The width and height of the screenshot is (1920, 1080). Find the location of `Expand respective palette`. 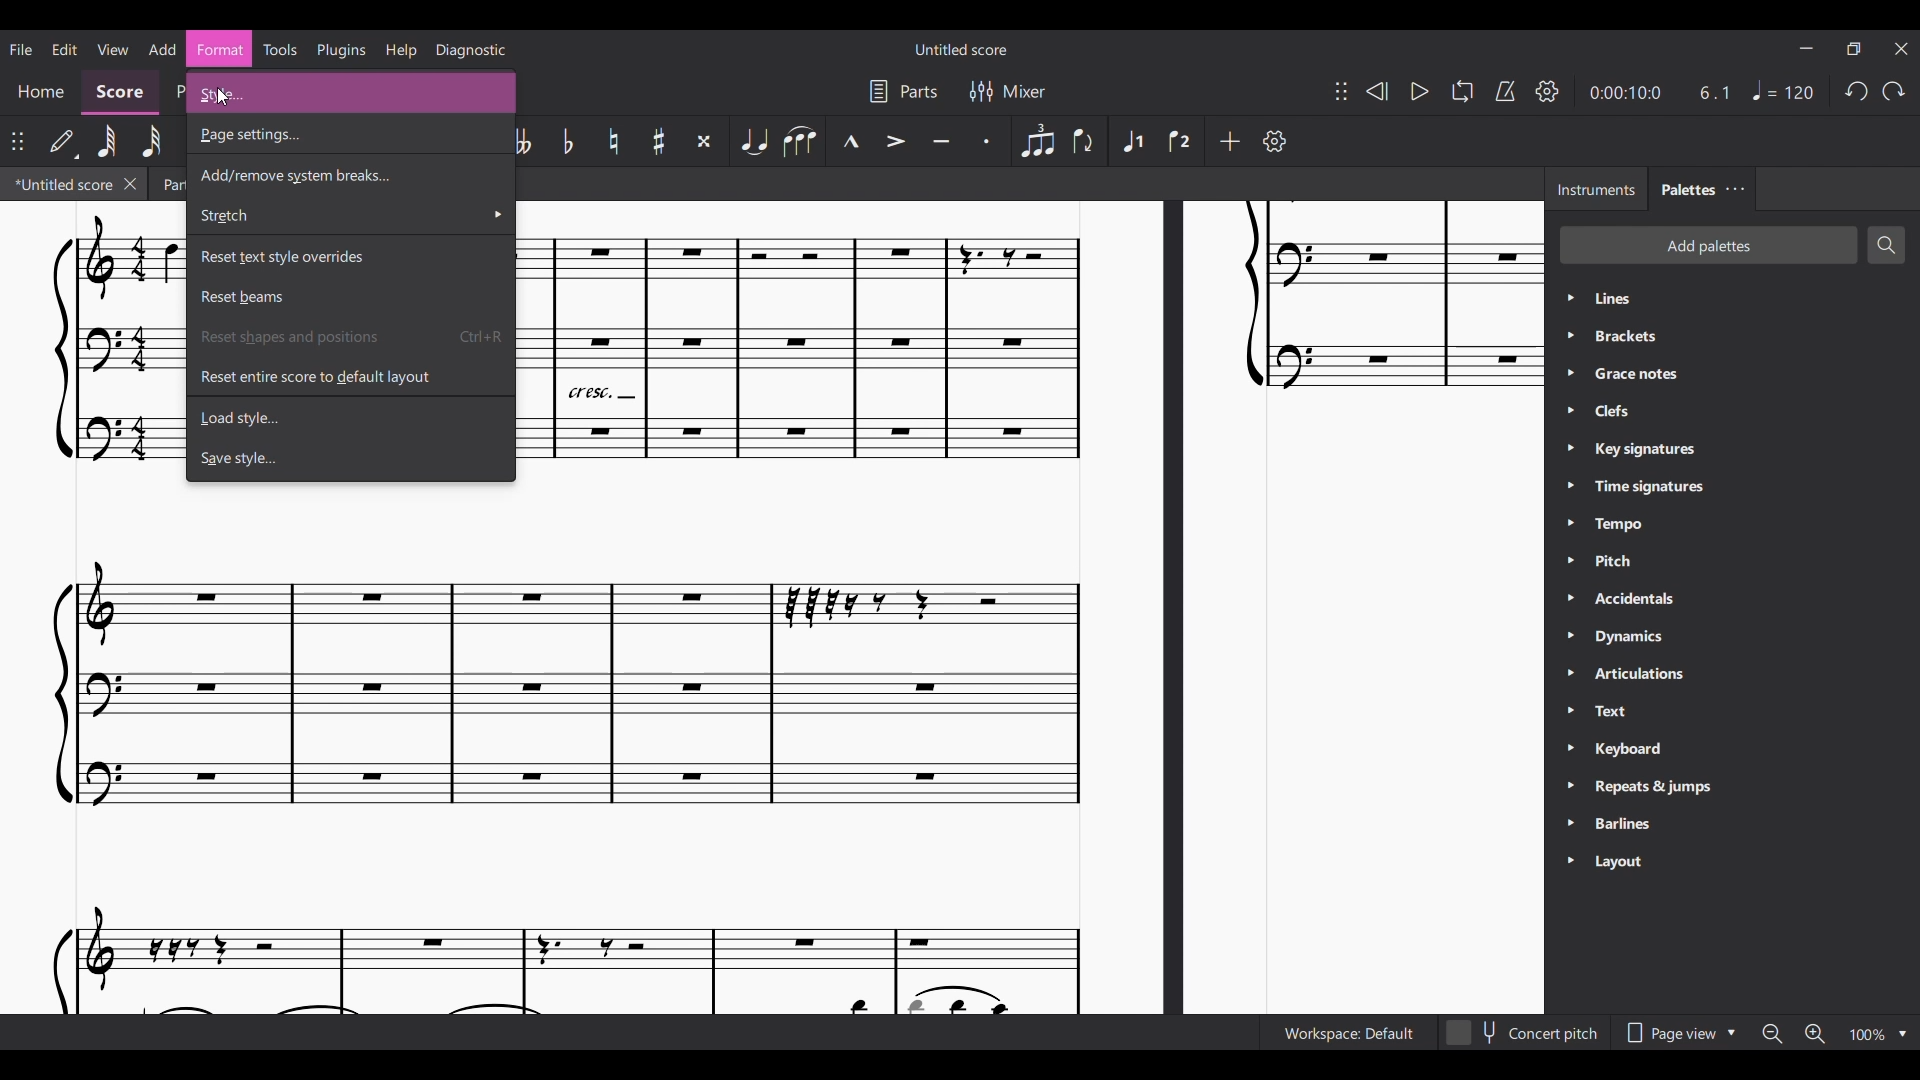

Expand respective palette is located at coordinates (1569, 581).